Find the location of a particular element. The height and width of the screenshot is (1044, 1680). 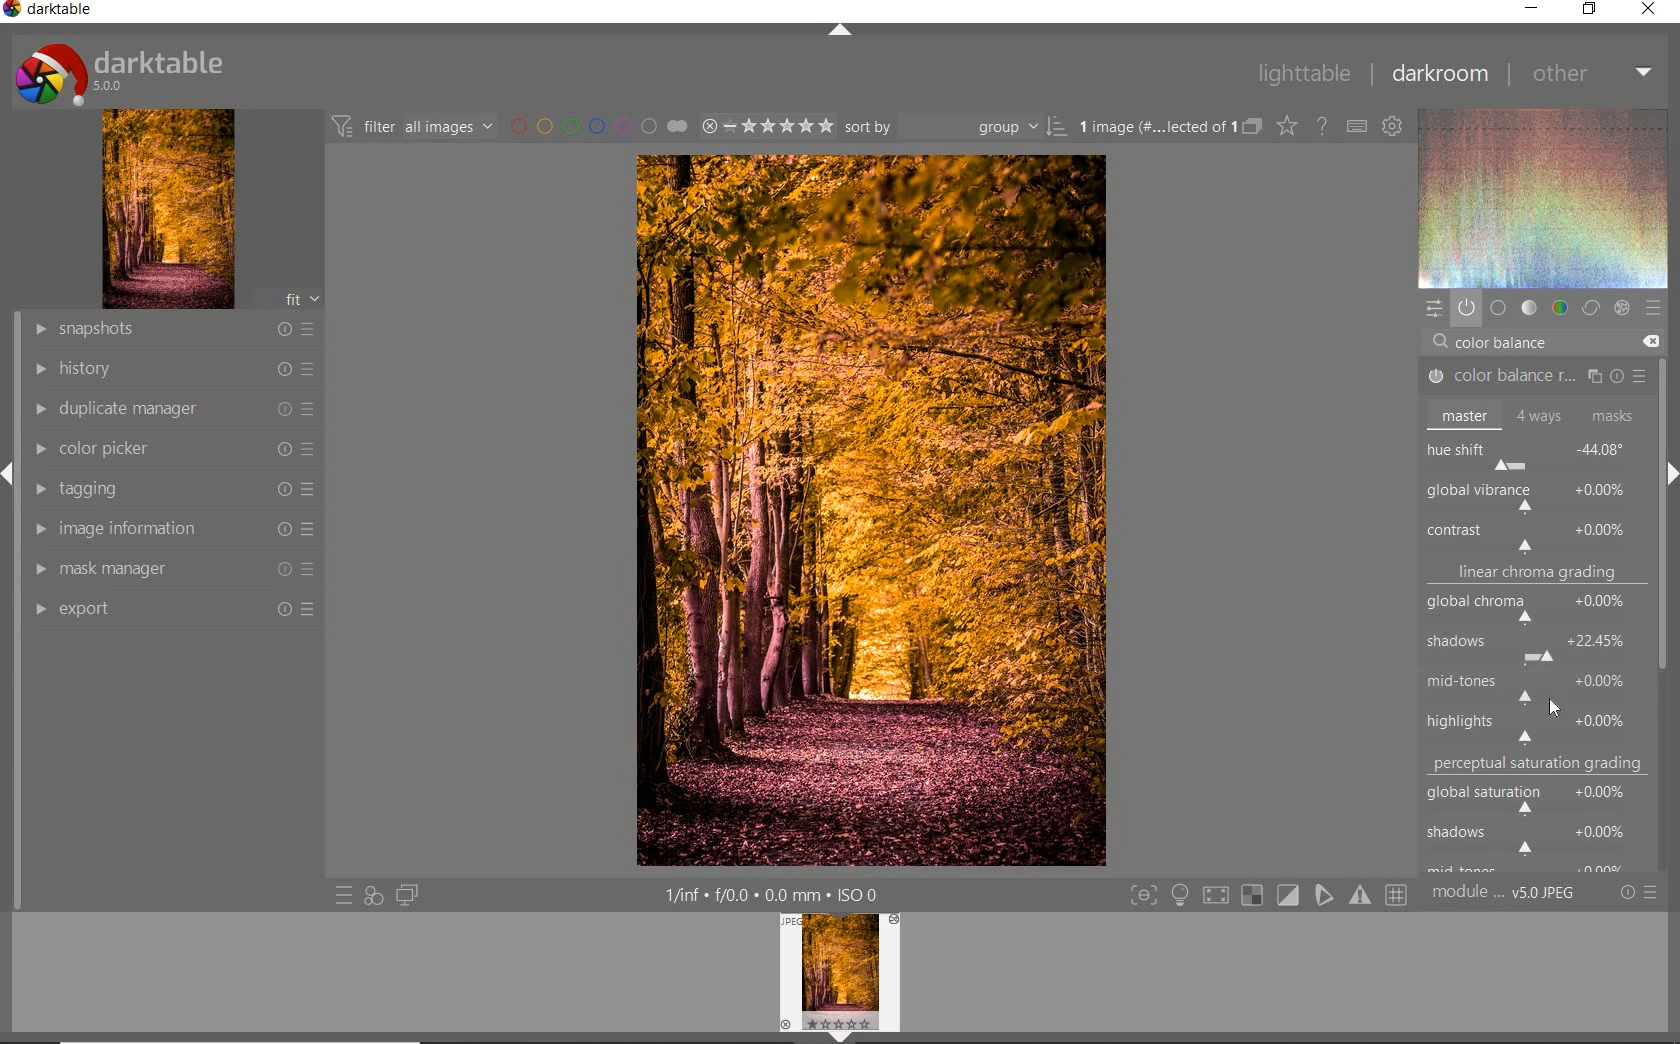

CURSOR POSITION is located at coordinates (1554, 709).